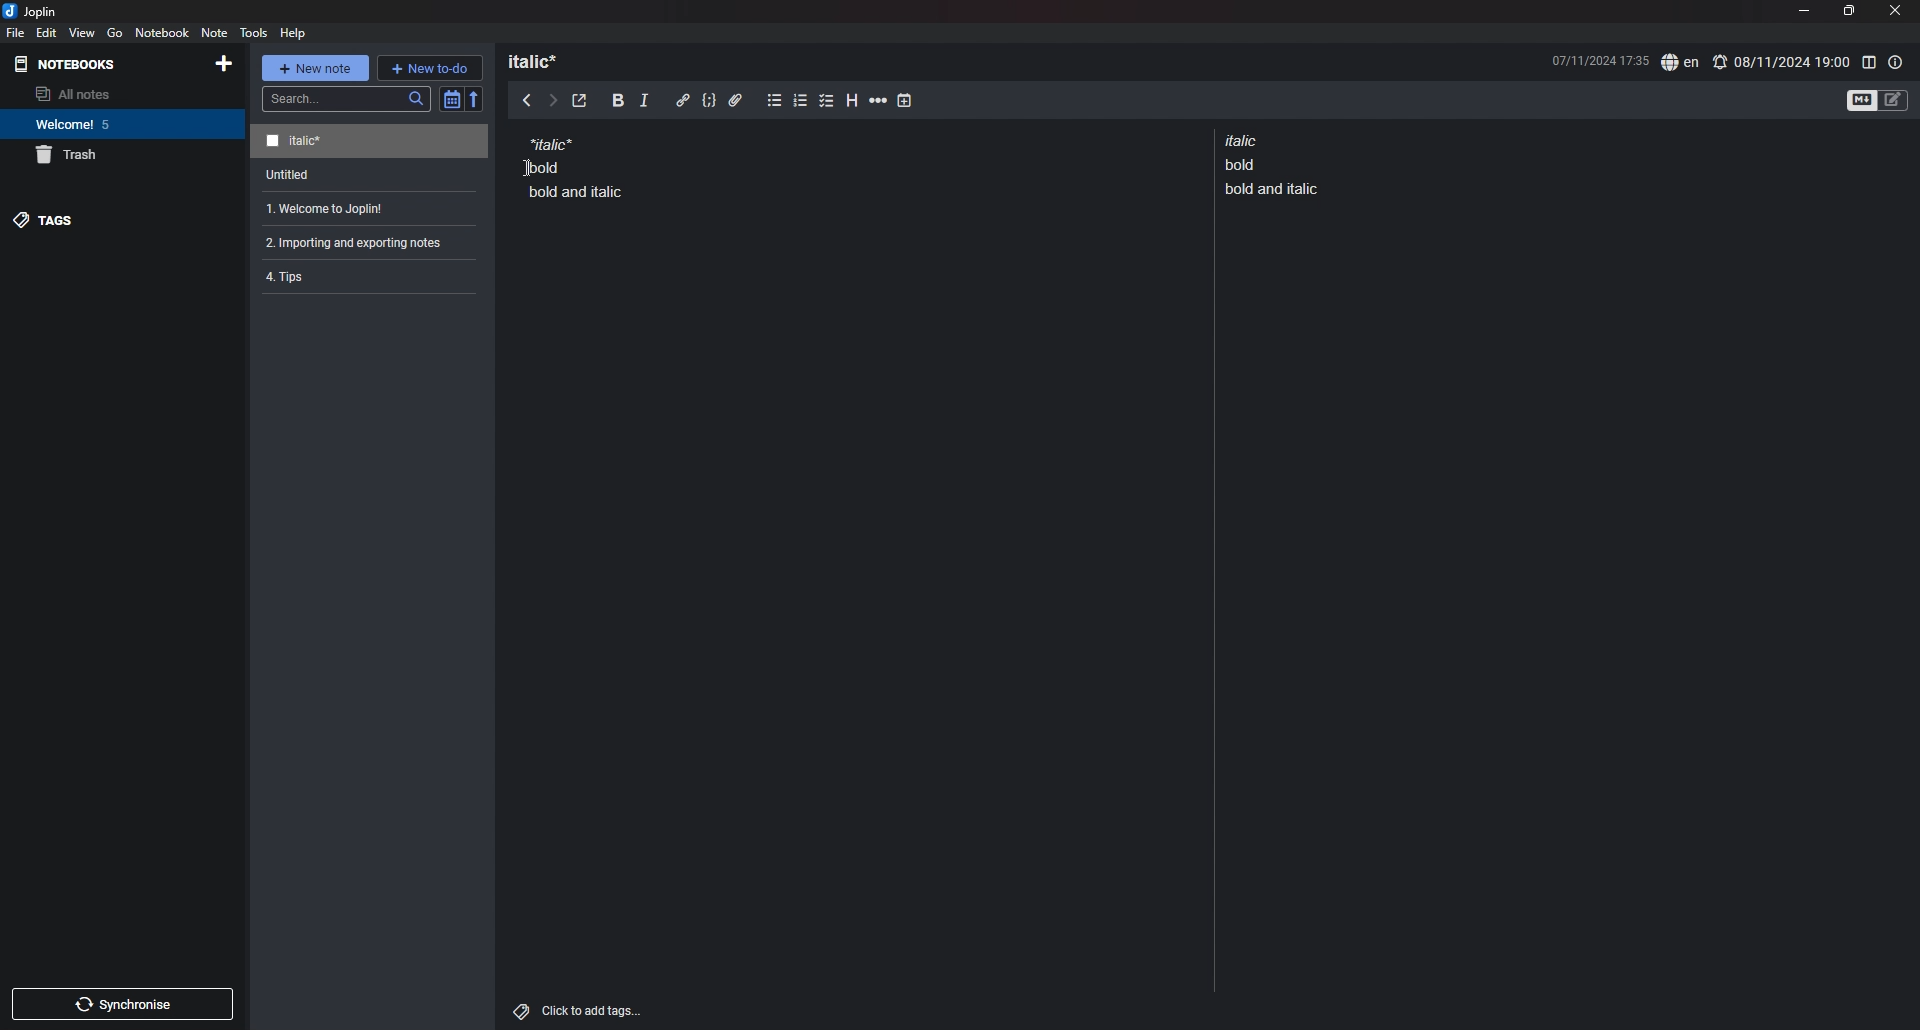 The height and width of the screenshot is (1030, 1920). I want to click on search bar, so click(347, 99).